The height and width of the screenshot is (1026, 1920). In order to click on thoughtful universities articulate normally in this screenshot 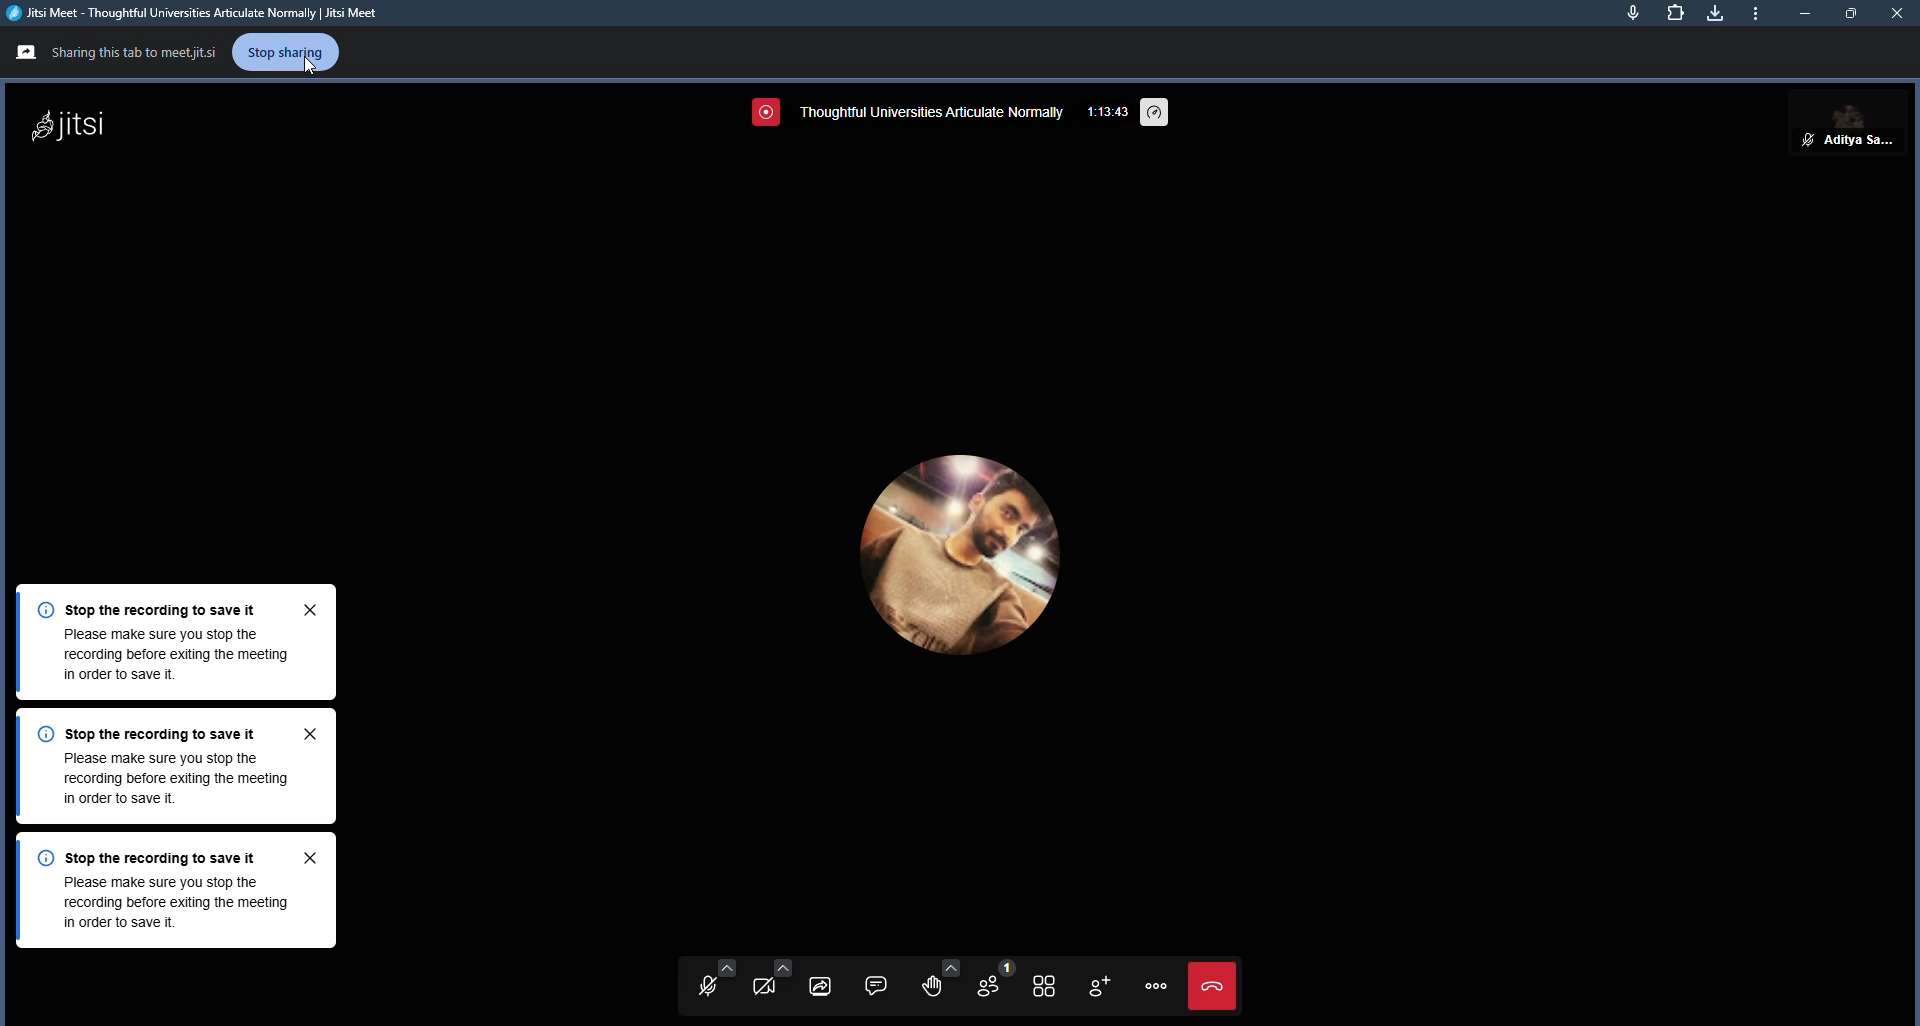, I will do `click(932, 114)`.